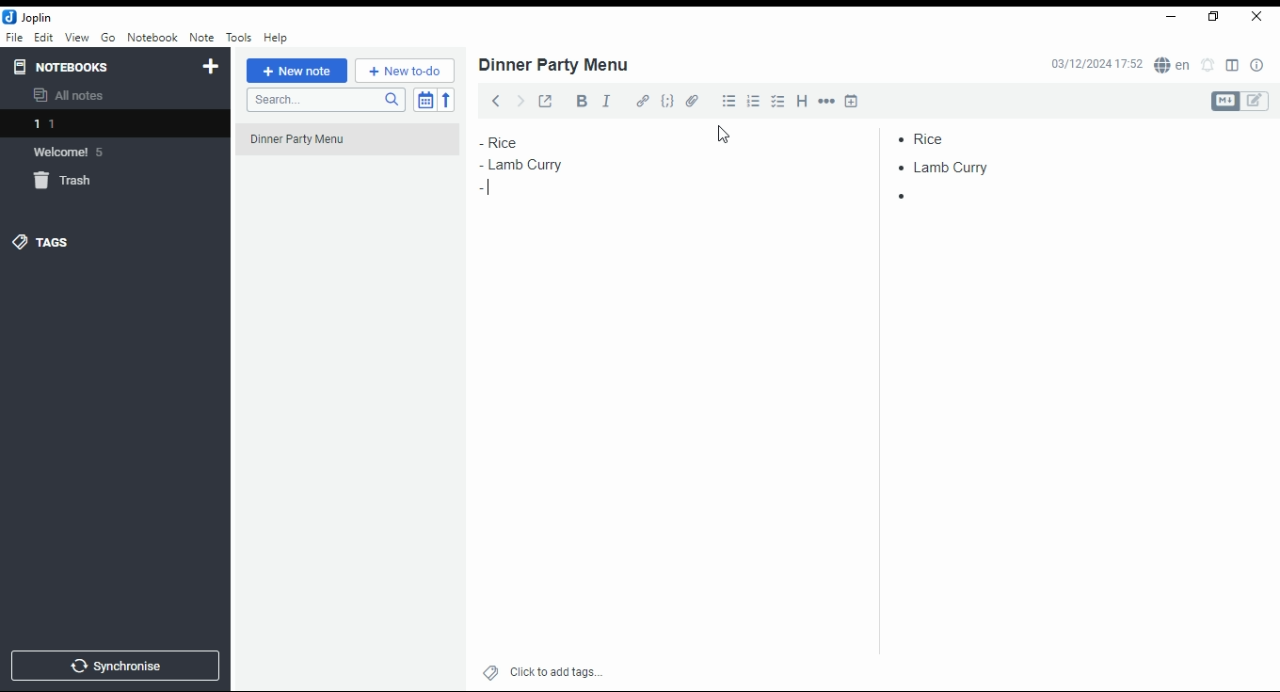 This screenshot has width=1280, height=692. Describe the element at coordinates (1208, 65) in the screenshot. I see `set alarm` at that location.